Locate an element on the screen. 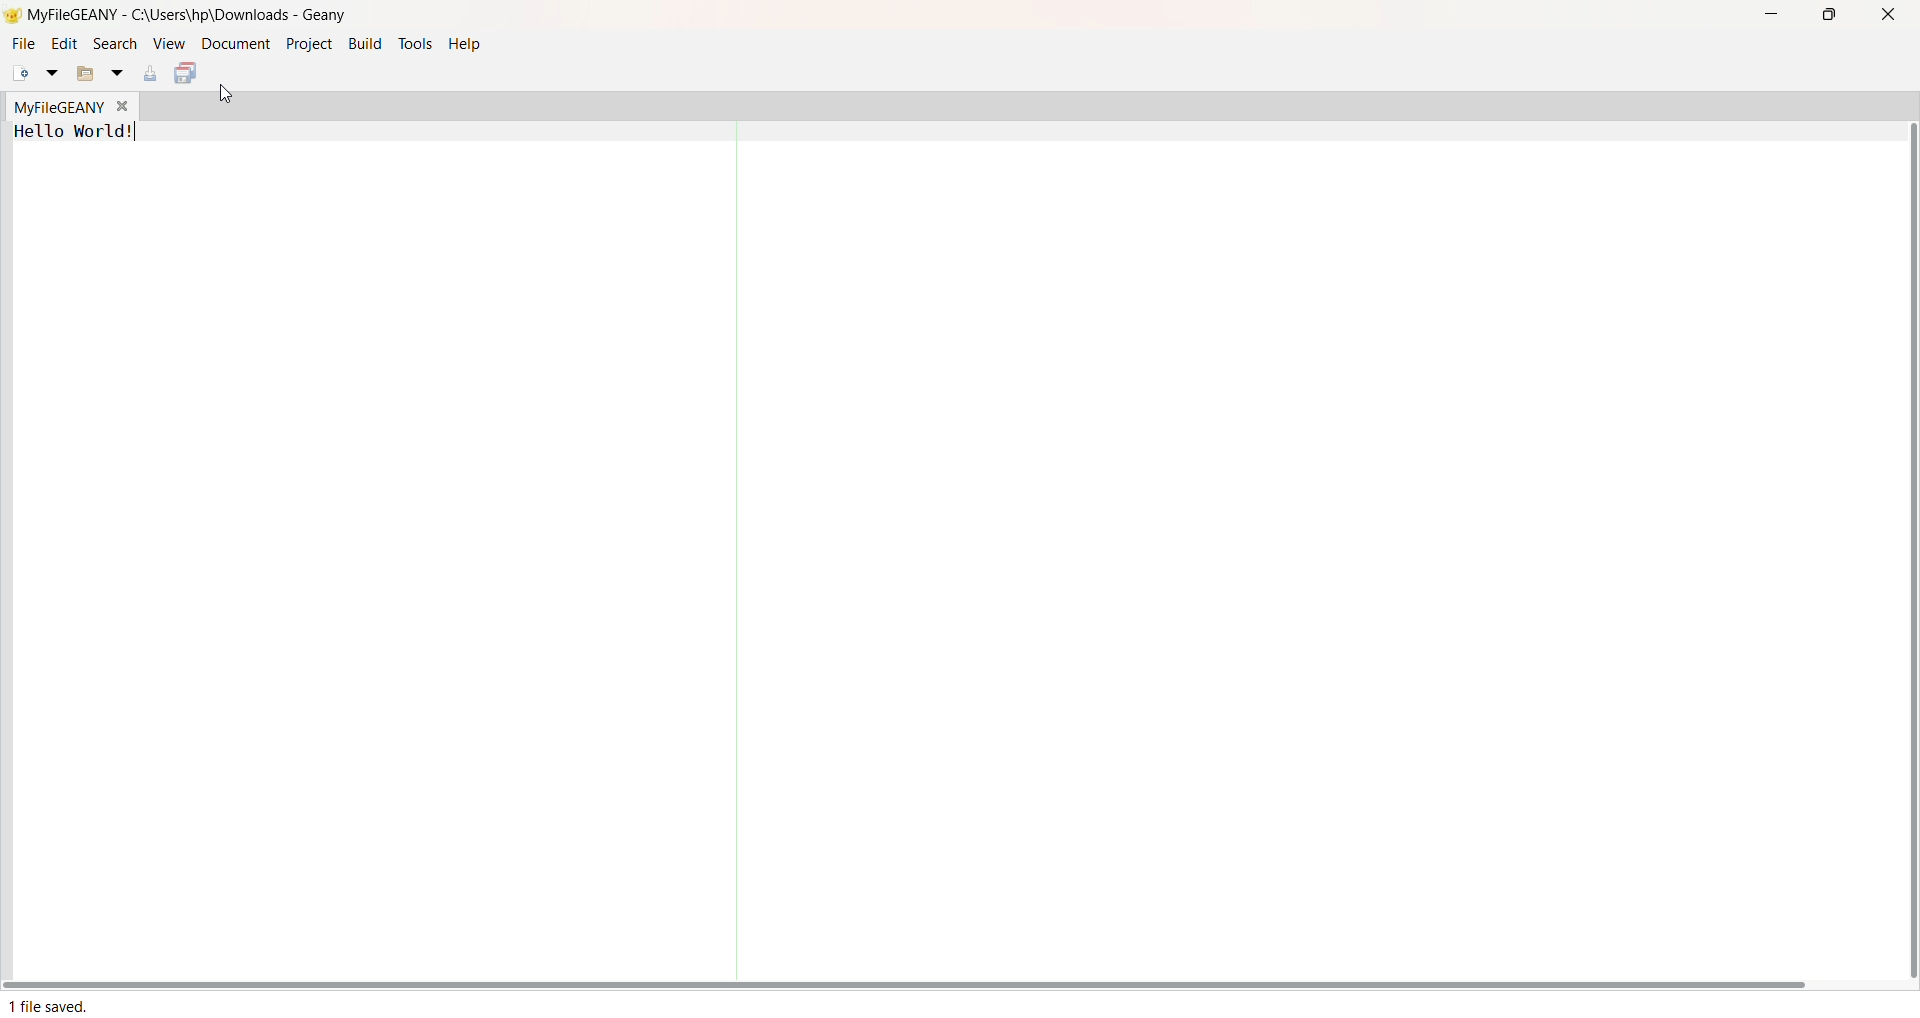 The height and width of the screenshot is (1018, 1920). Build is located at coordinates (365, 46).